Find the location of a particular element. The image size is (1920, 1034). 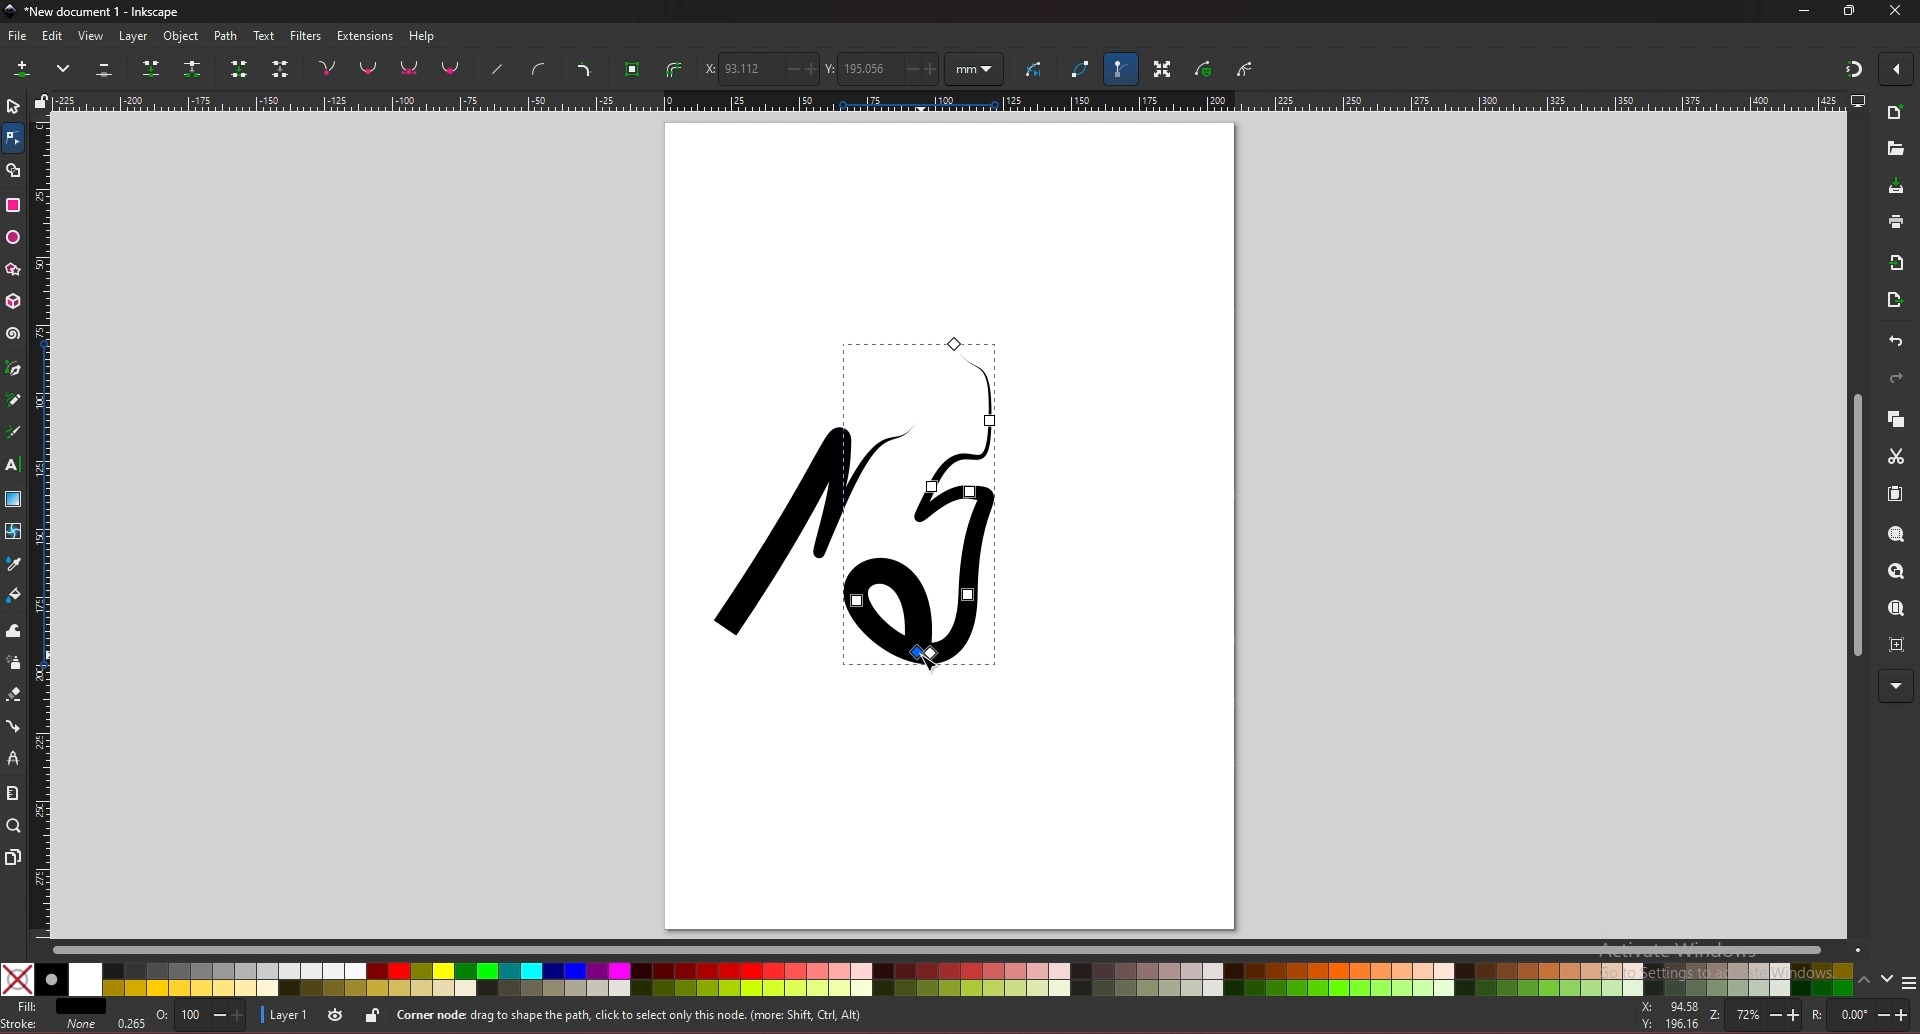

stroke to path is located at coordinates (674, 69).